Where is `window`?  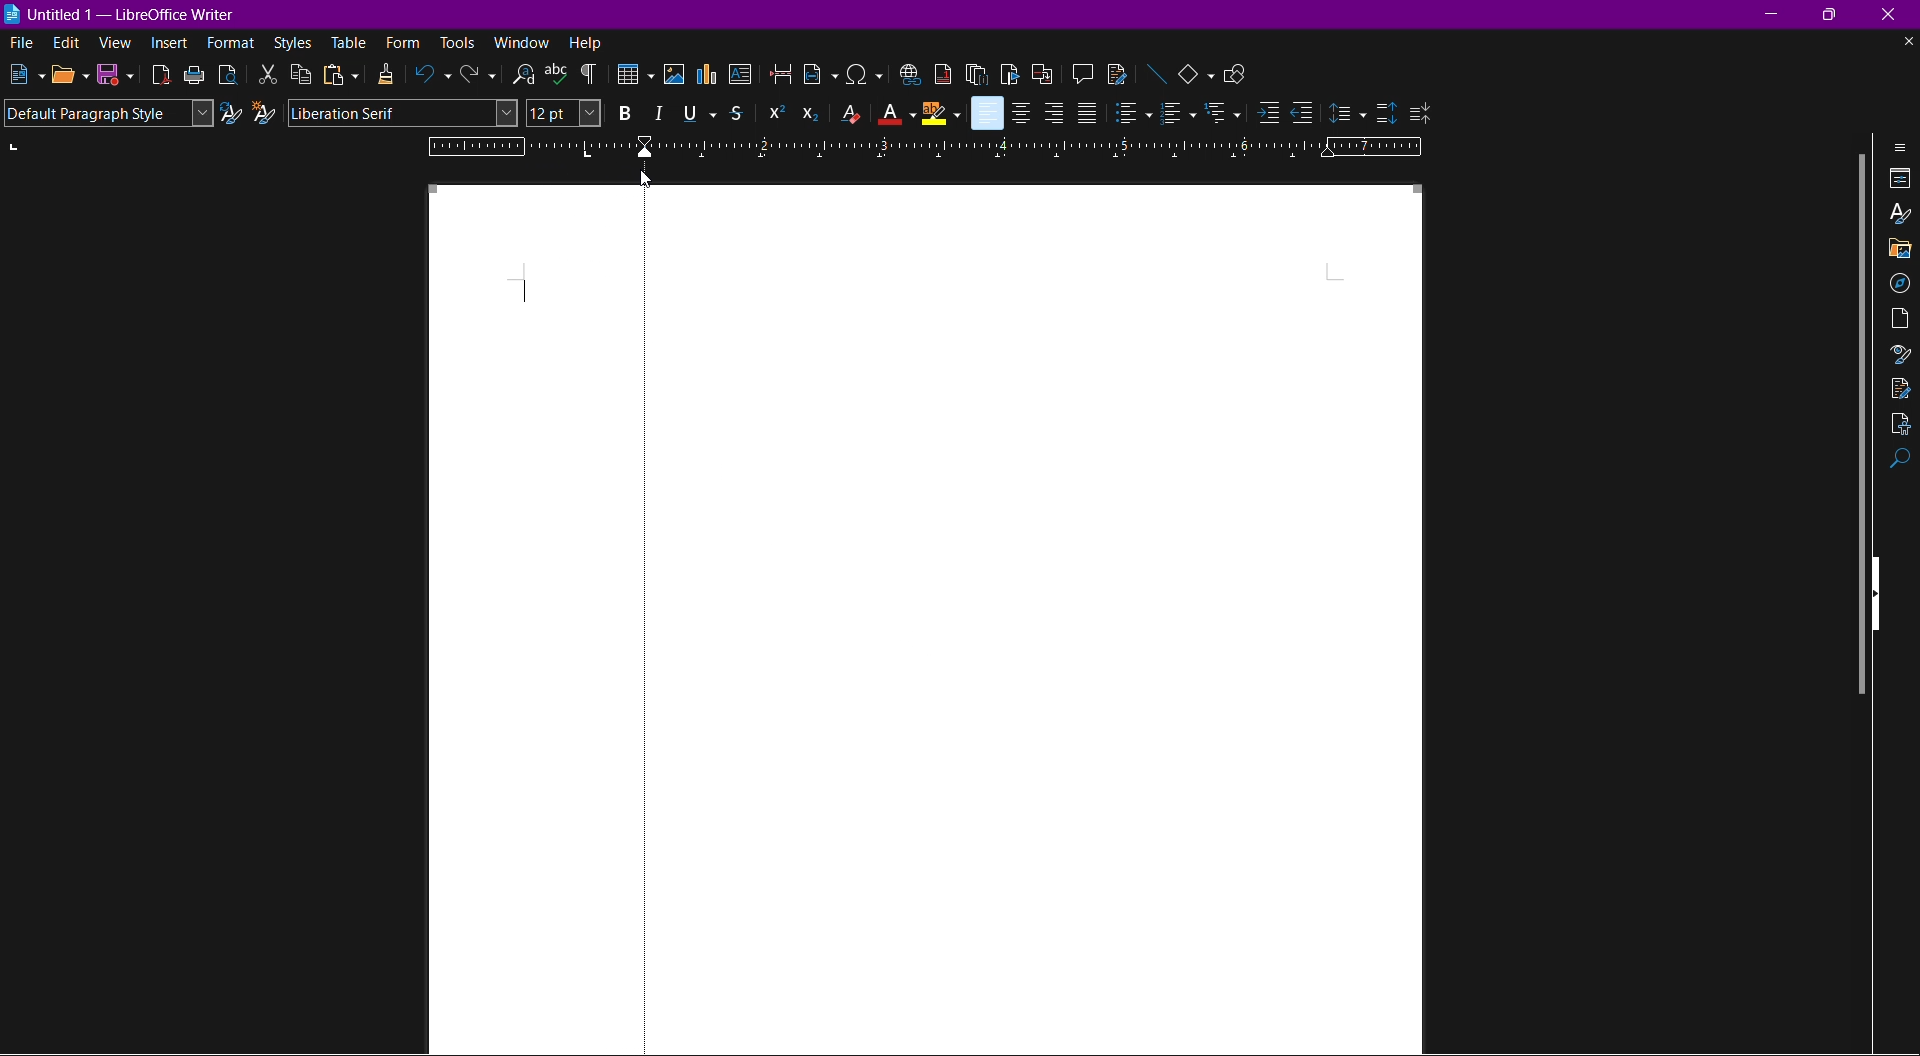
window is located at coordinates (524, 42).